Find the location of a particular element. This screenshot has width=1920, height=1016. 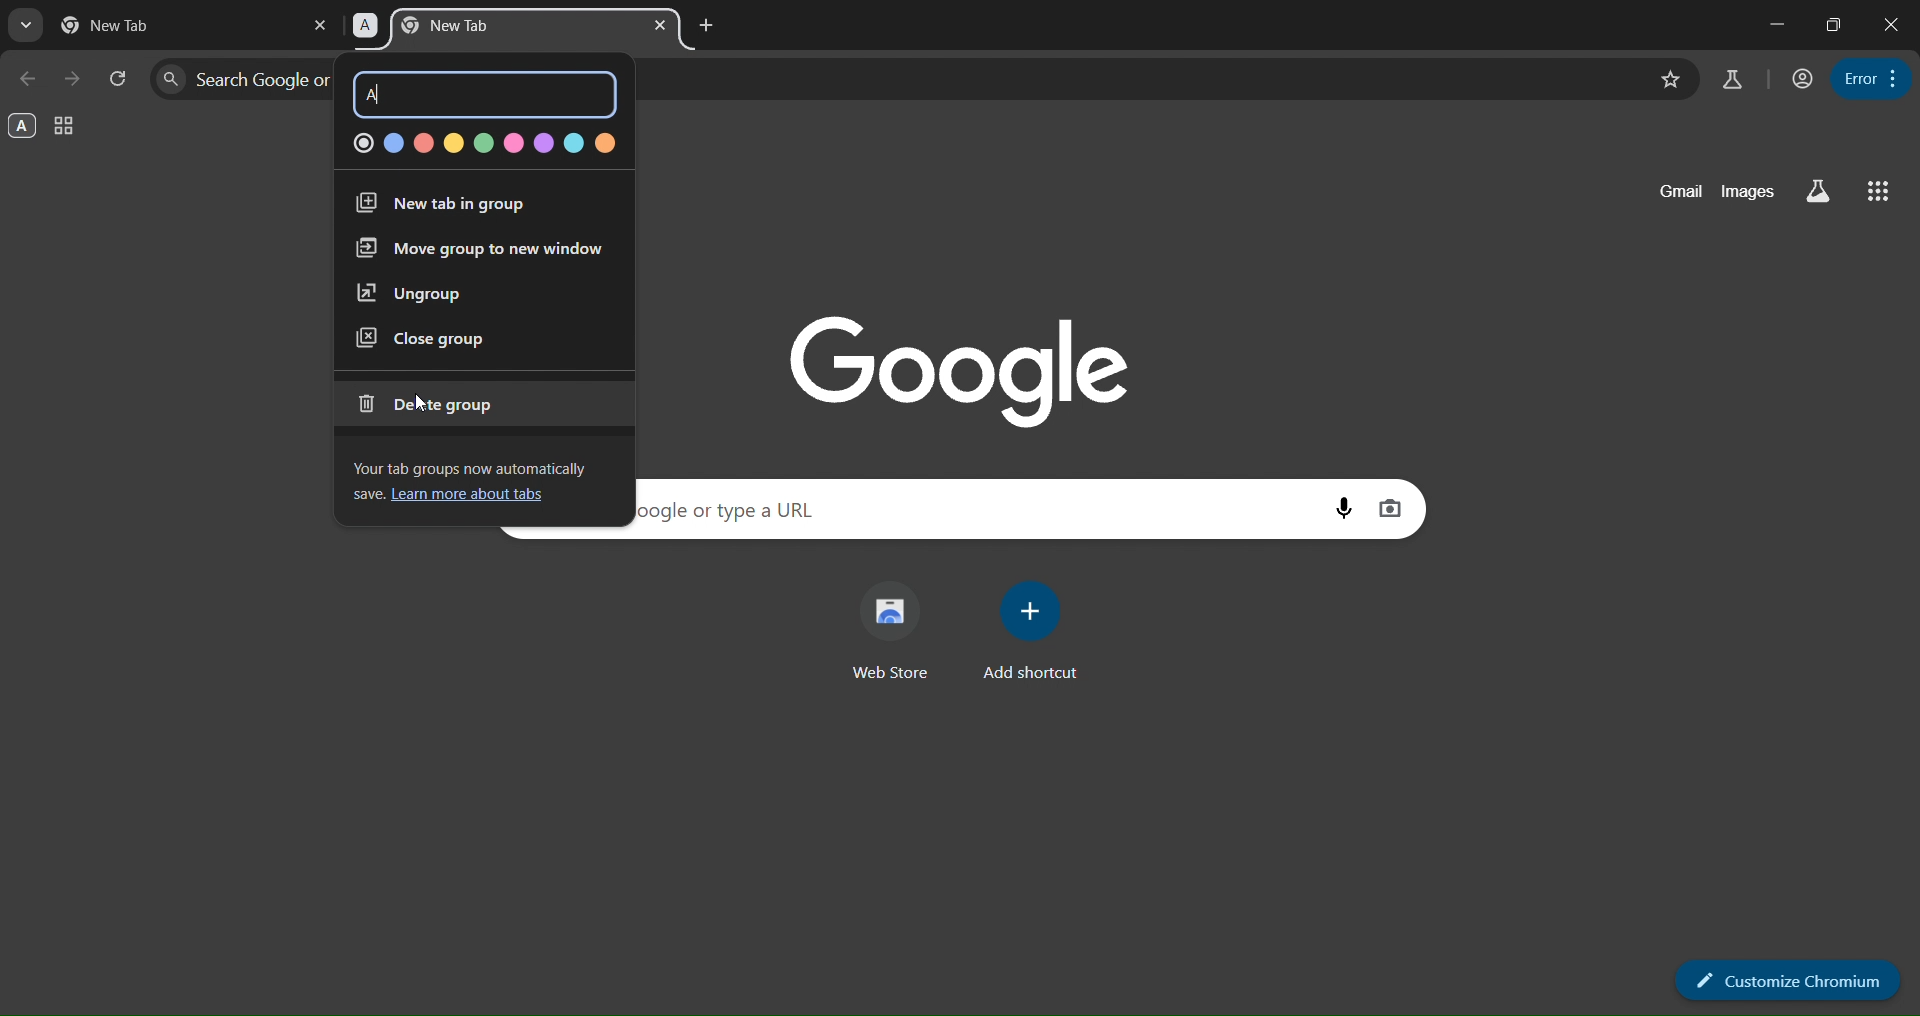

close grp is located at coordinates (422, 339).